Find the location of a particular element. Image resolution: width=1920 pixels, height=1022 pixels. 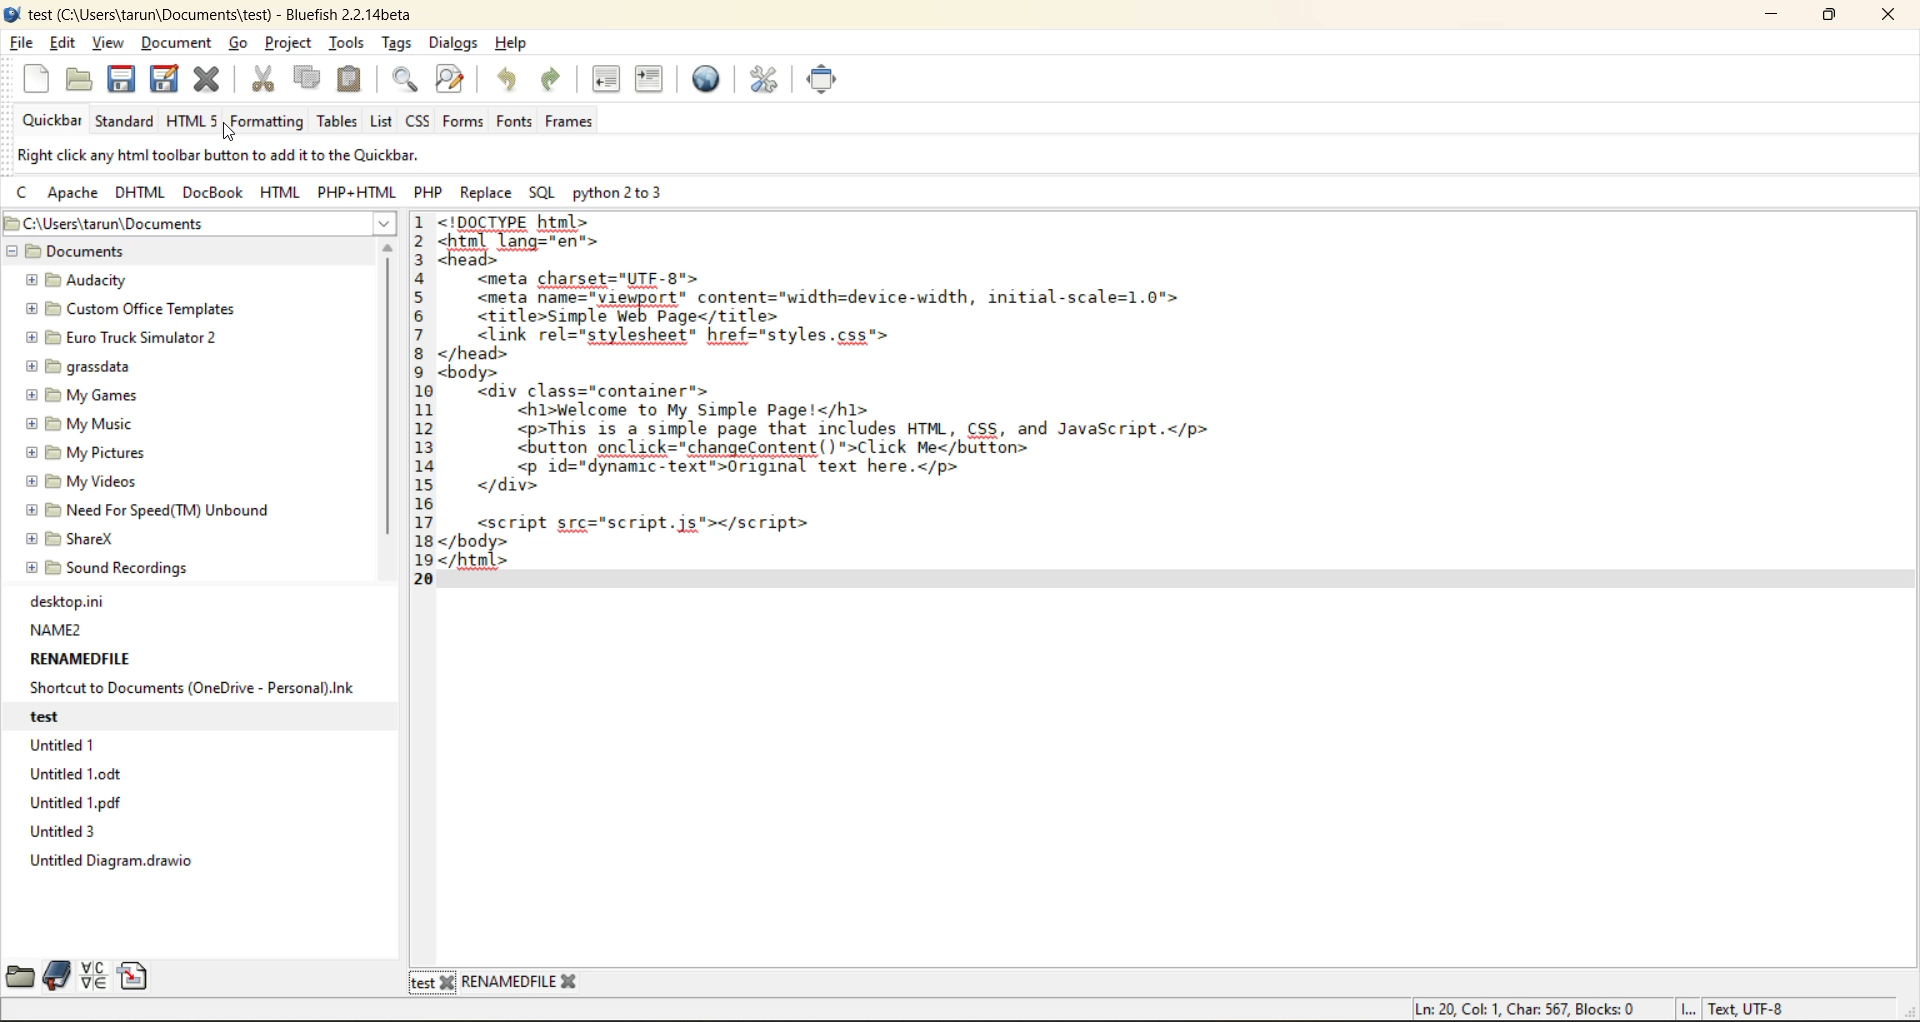

bookmarks is located at coordinates (58, 978).